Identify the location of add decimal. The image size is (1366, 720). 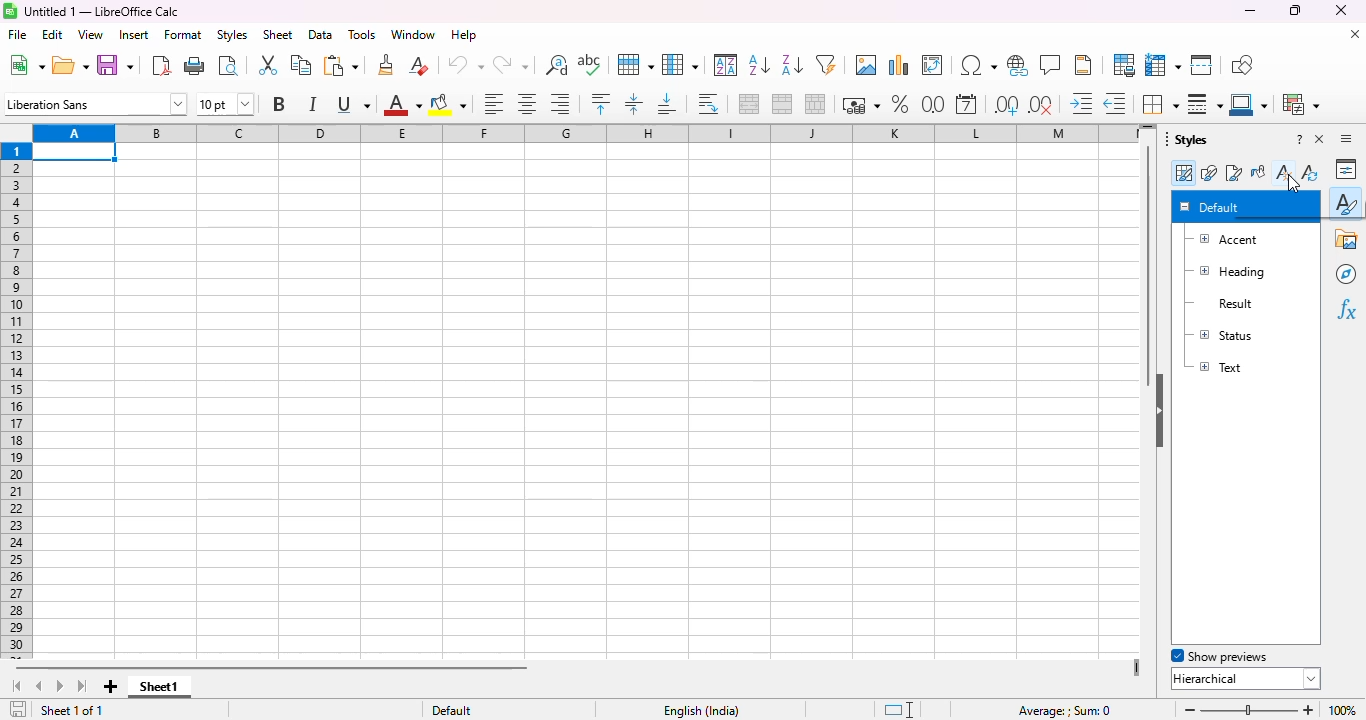
(1007, 105).